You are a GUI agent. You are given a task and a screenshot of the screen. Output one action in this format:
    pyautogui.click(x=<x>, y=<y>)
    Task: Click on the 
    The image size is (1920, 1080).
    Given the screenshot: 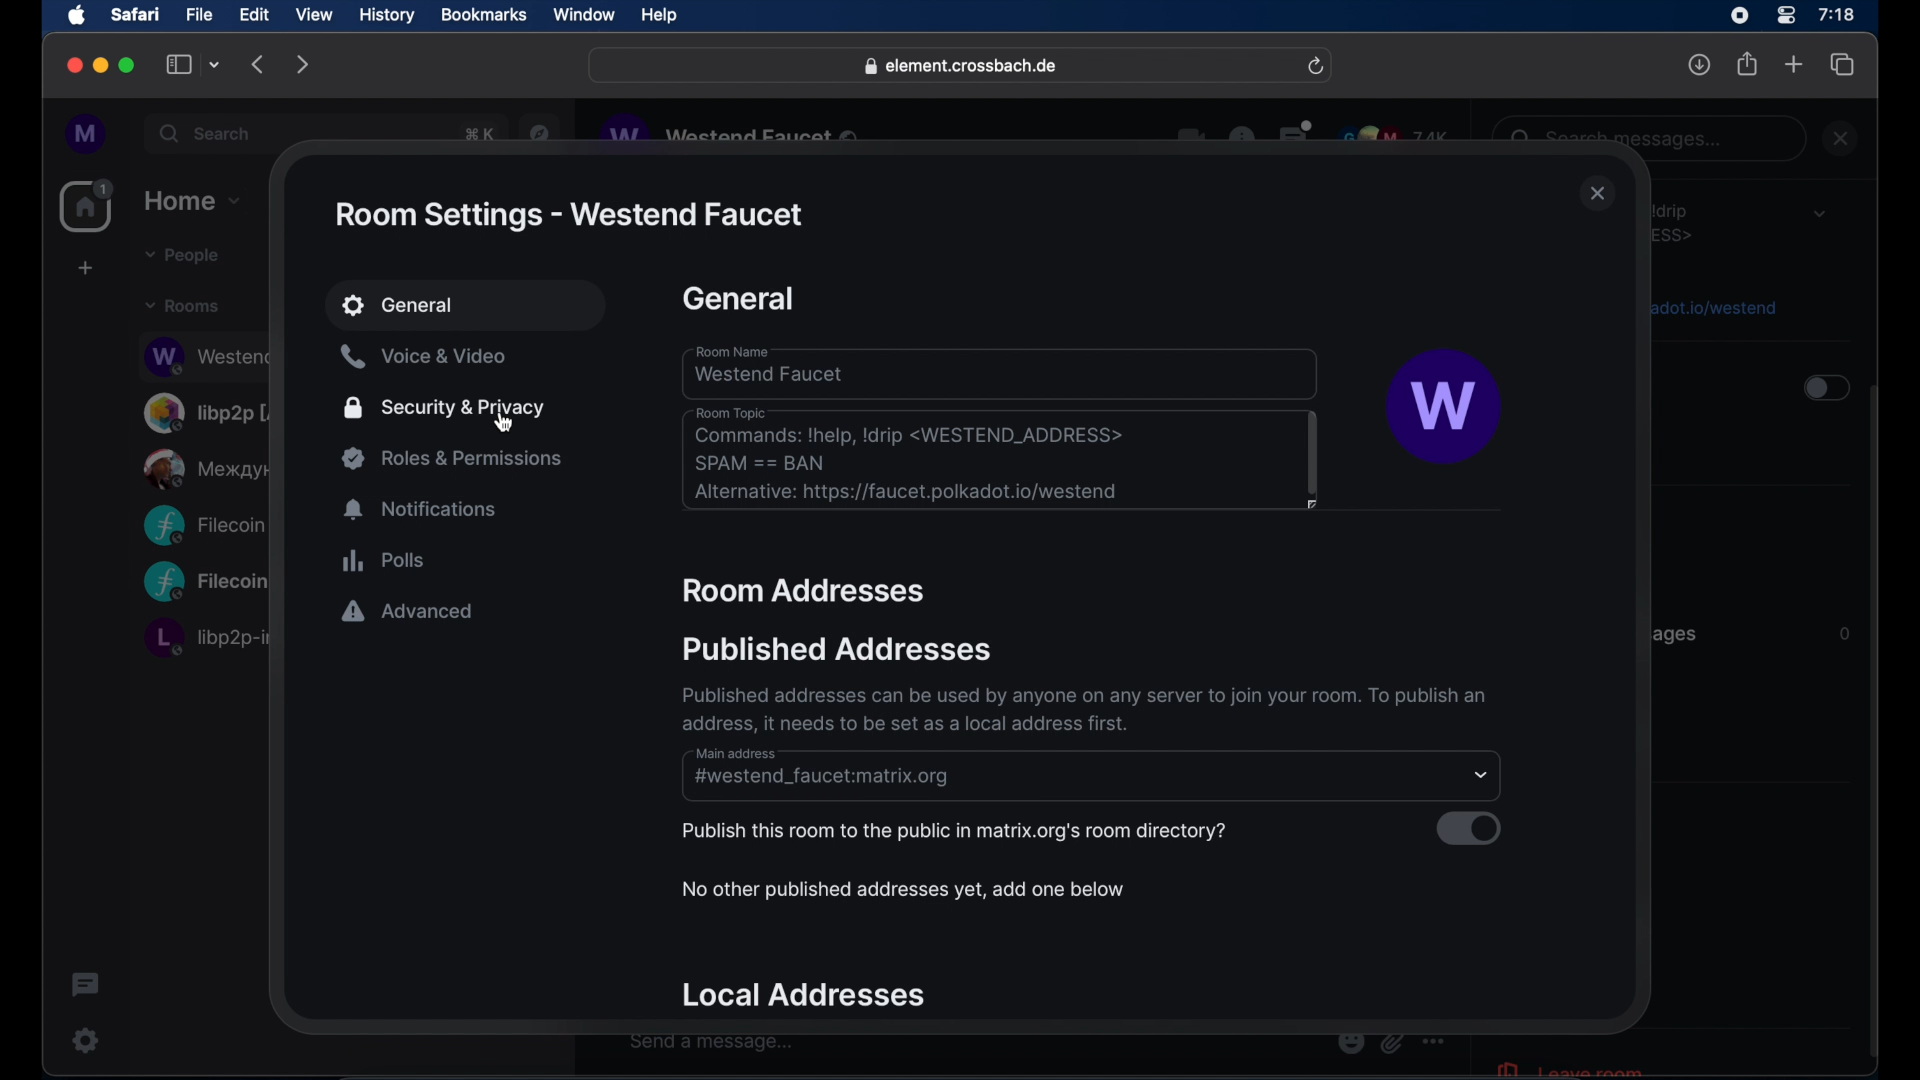 What is the action you would take?
    pyautogui.click(x=1843, y=634)
    